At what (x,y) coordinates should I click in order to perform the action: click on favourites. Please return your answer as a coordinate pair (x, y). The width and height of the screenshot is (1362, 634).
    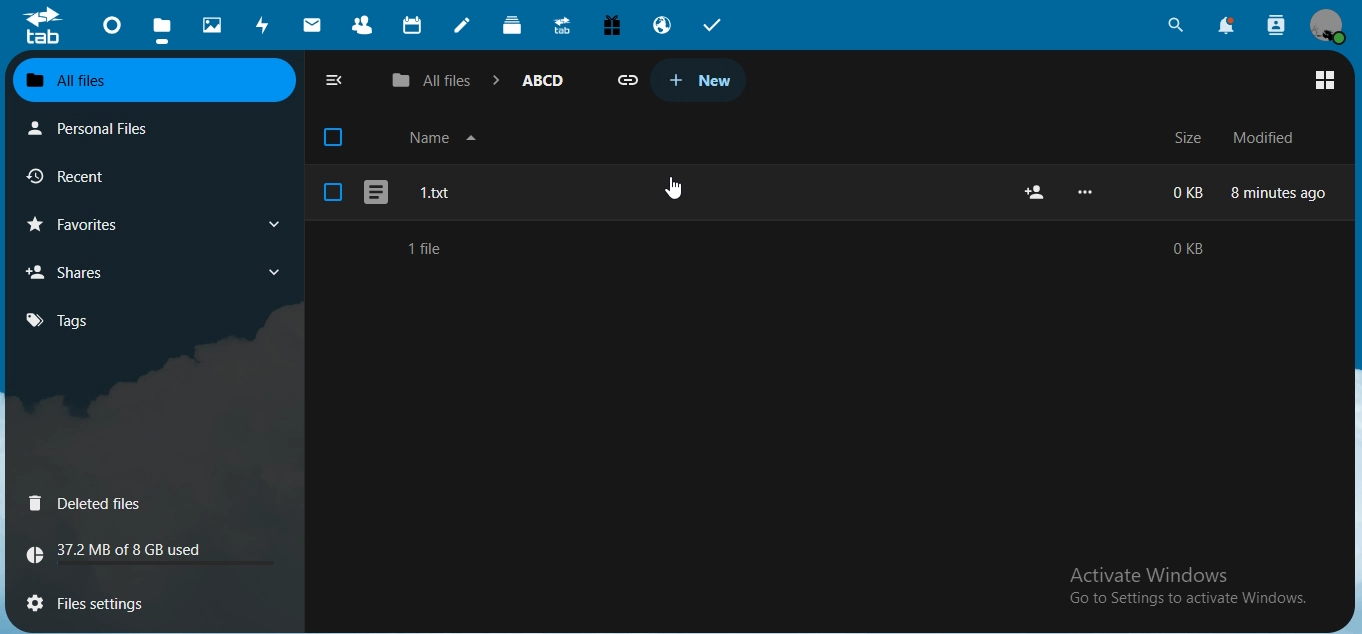
    Looking at the image, I should click on (83, 225).